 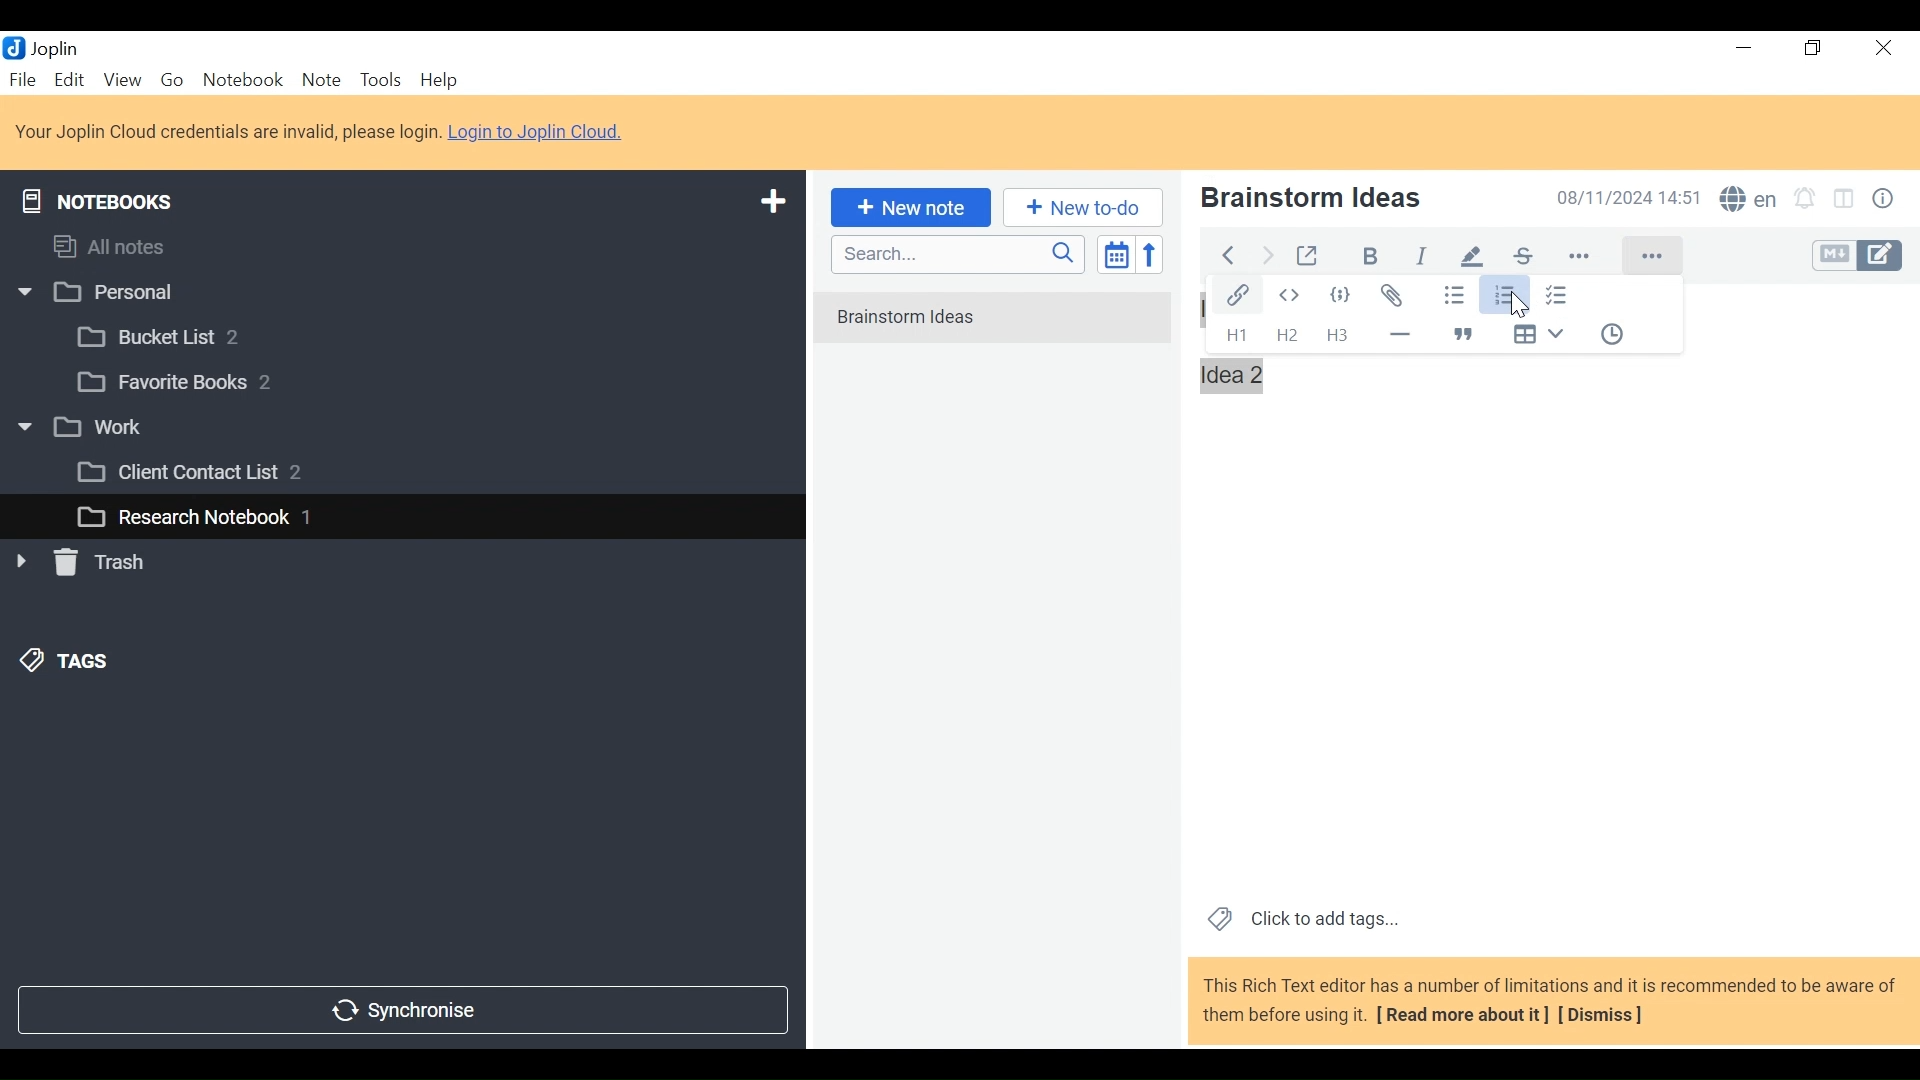 I want to click on Headings, so click(x=1294, y=336).